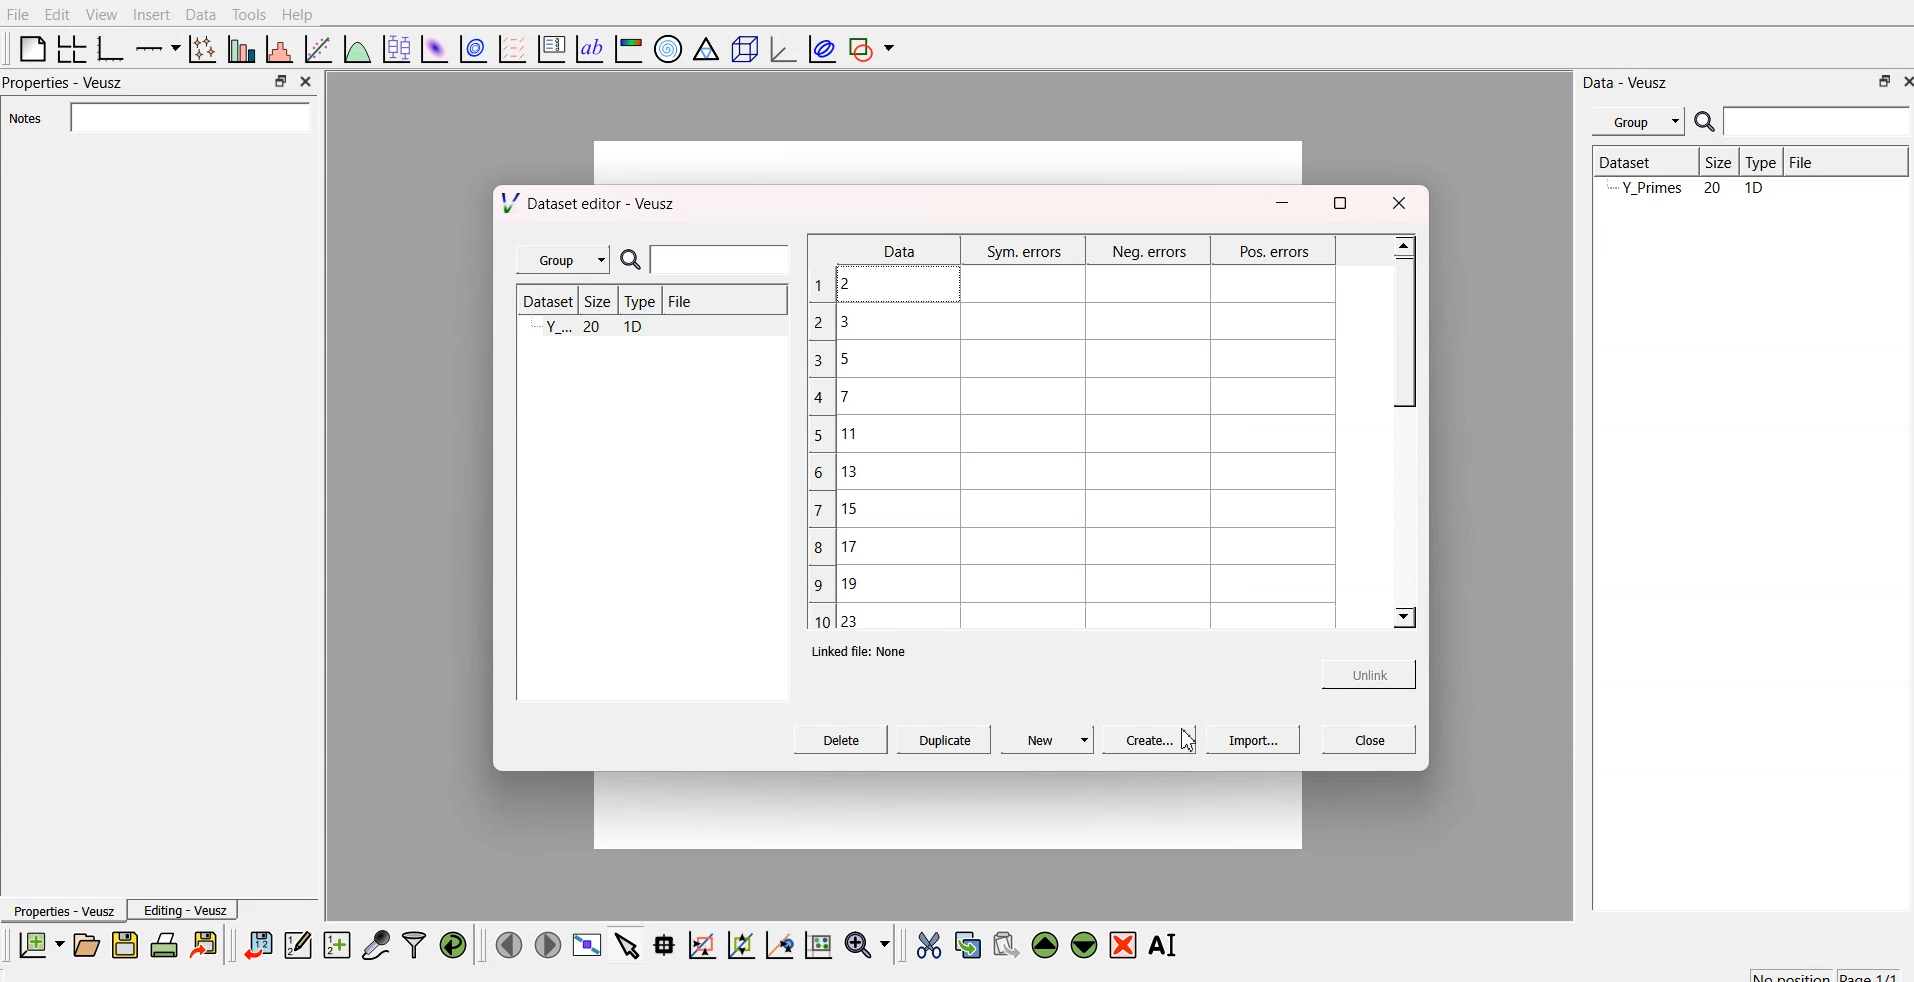 Image resolution: width=1914 pixels, height=982 pixels. I want to click on search icon, so click(1708, 124).